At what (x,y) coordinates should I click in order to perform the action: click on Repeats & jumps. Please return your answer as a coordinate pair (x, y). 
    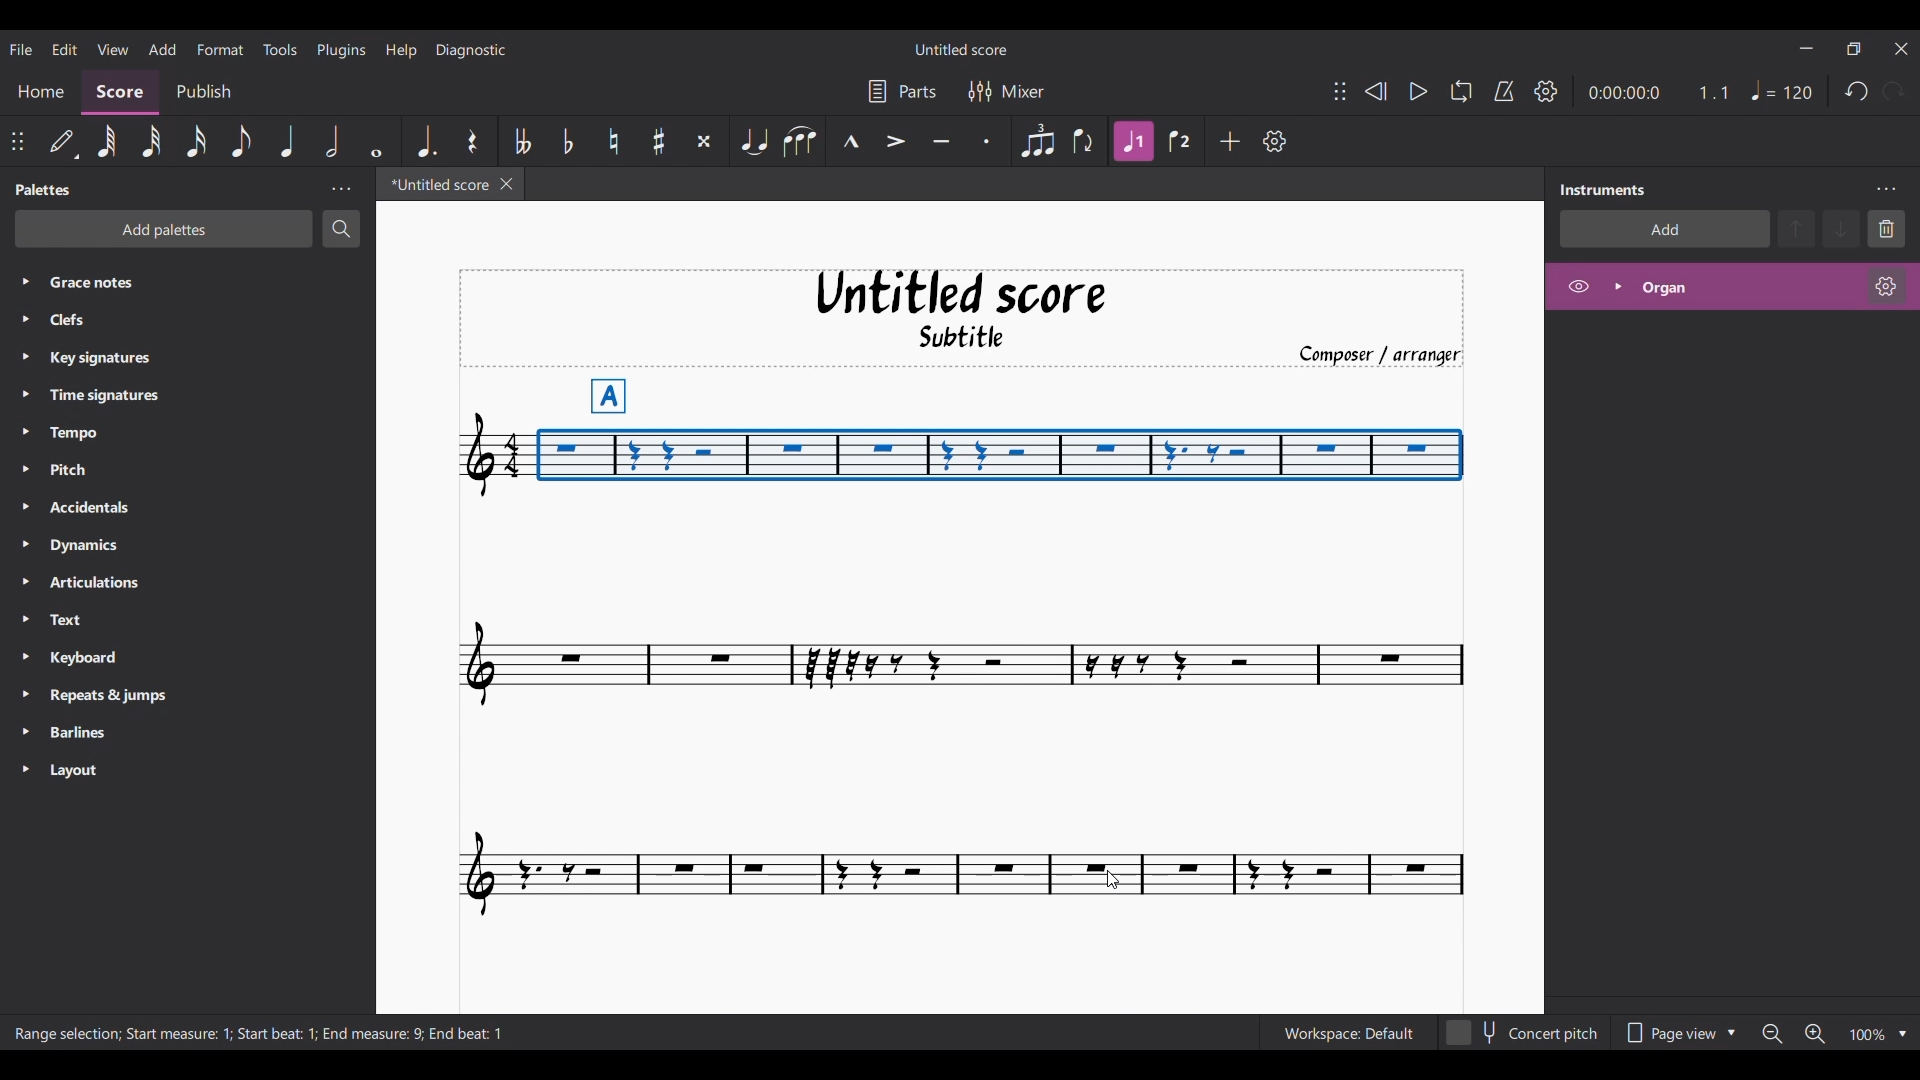
    Looking at the image, I should click on (118, 695).